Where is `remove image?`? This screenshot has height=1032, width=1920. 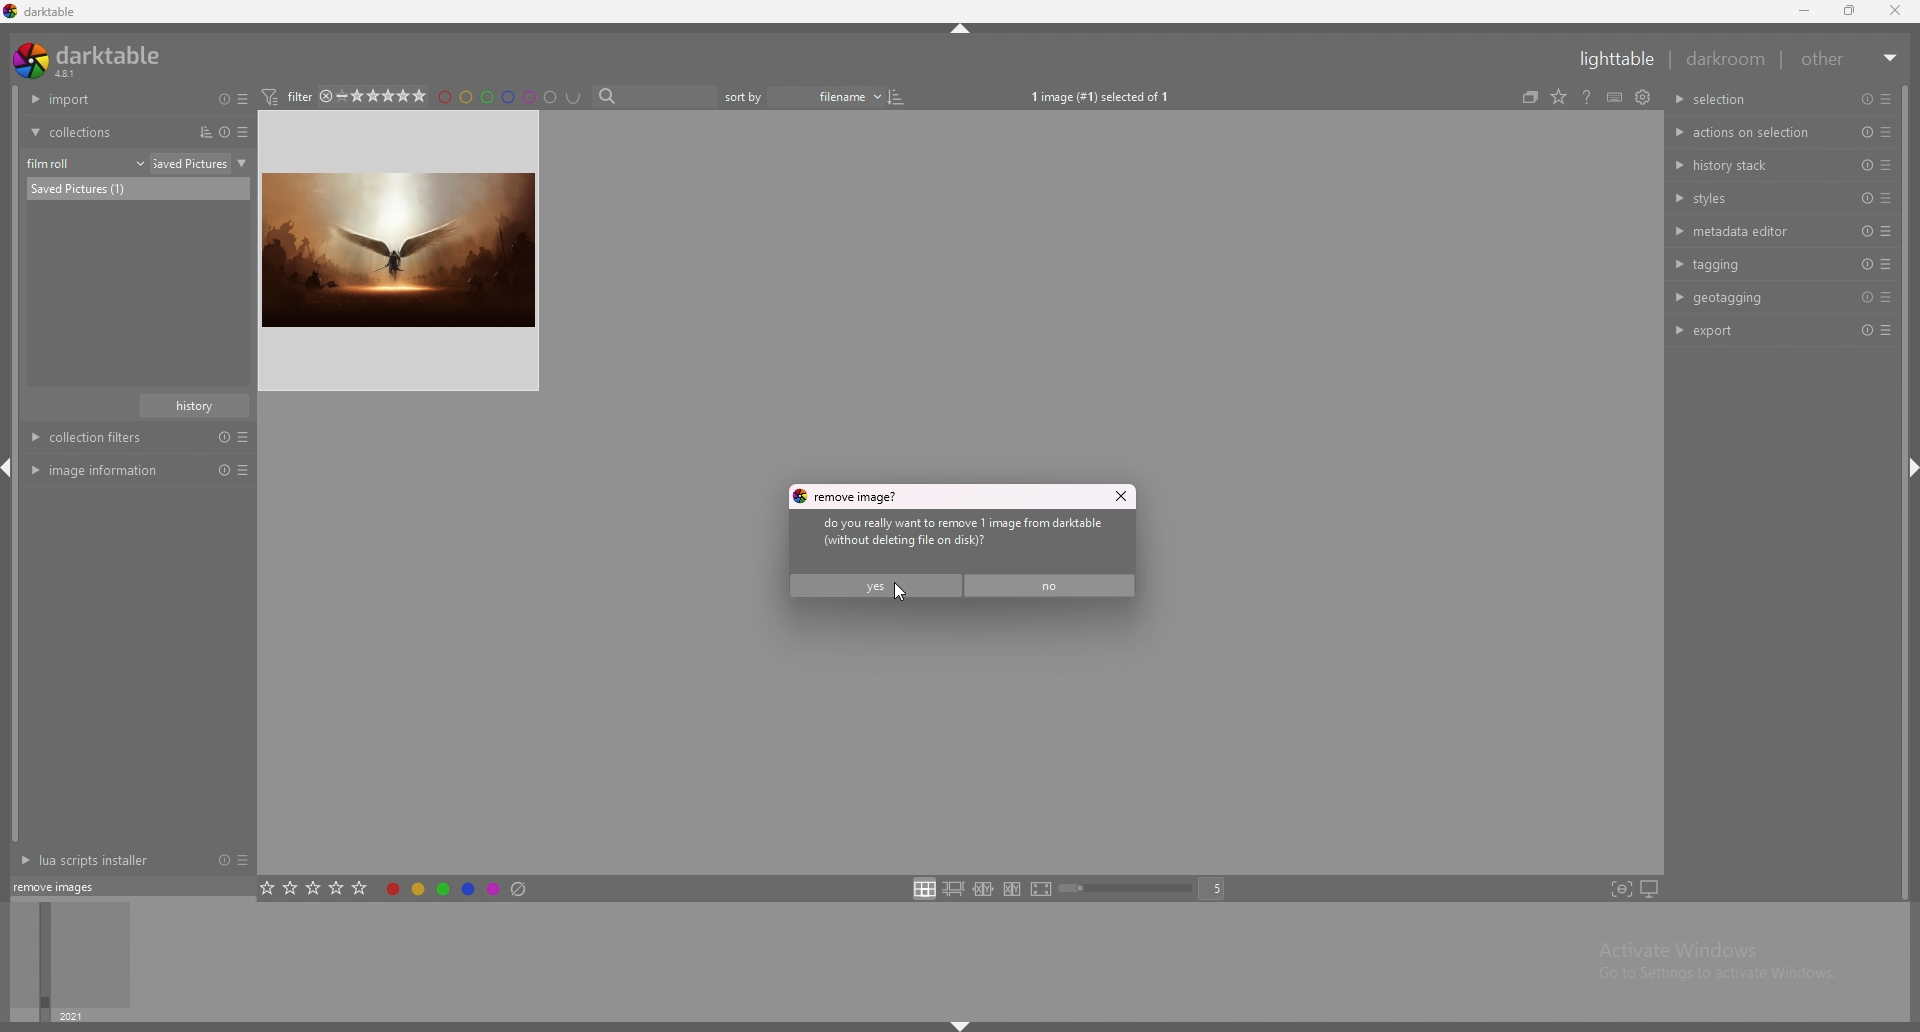
remove image? is located at coordinates (849, 496).